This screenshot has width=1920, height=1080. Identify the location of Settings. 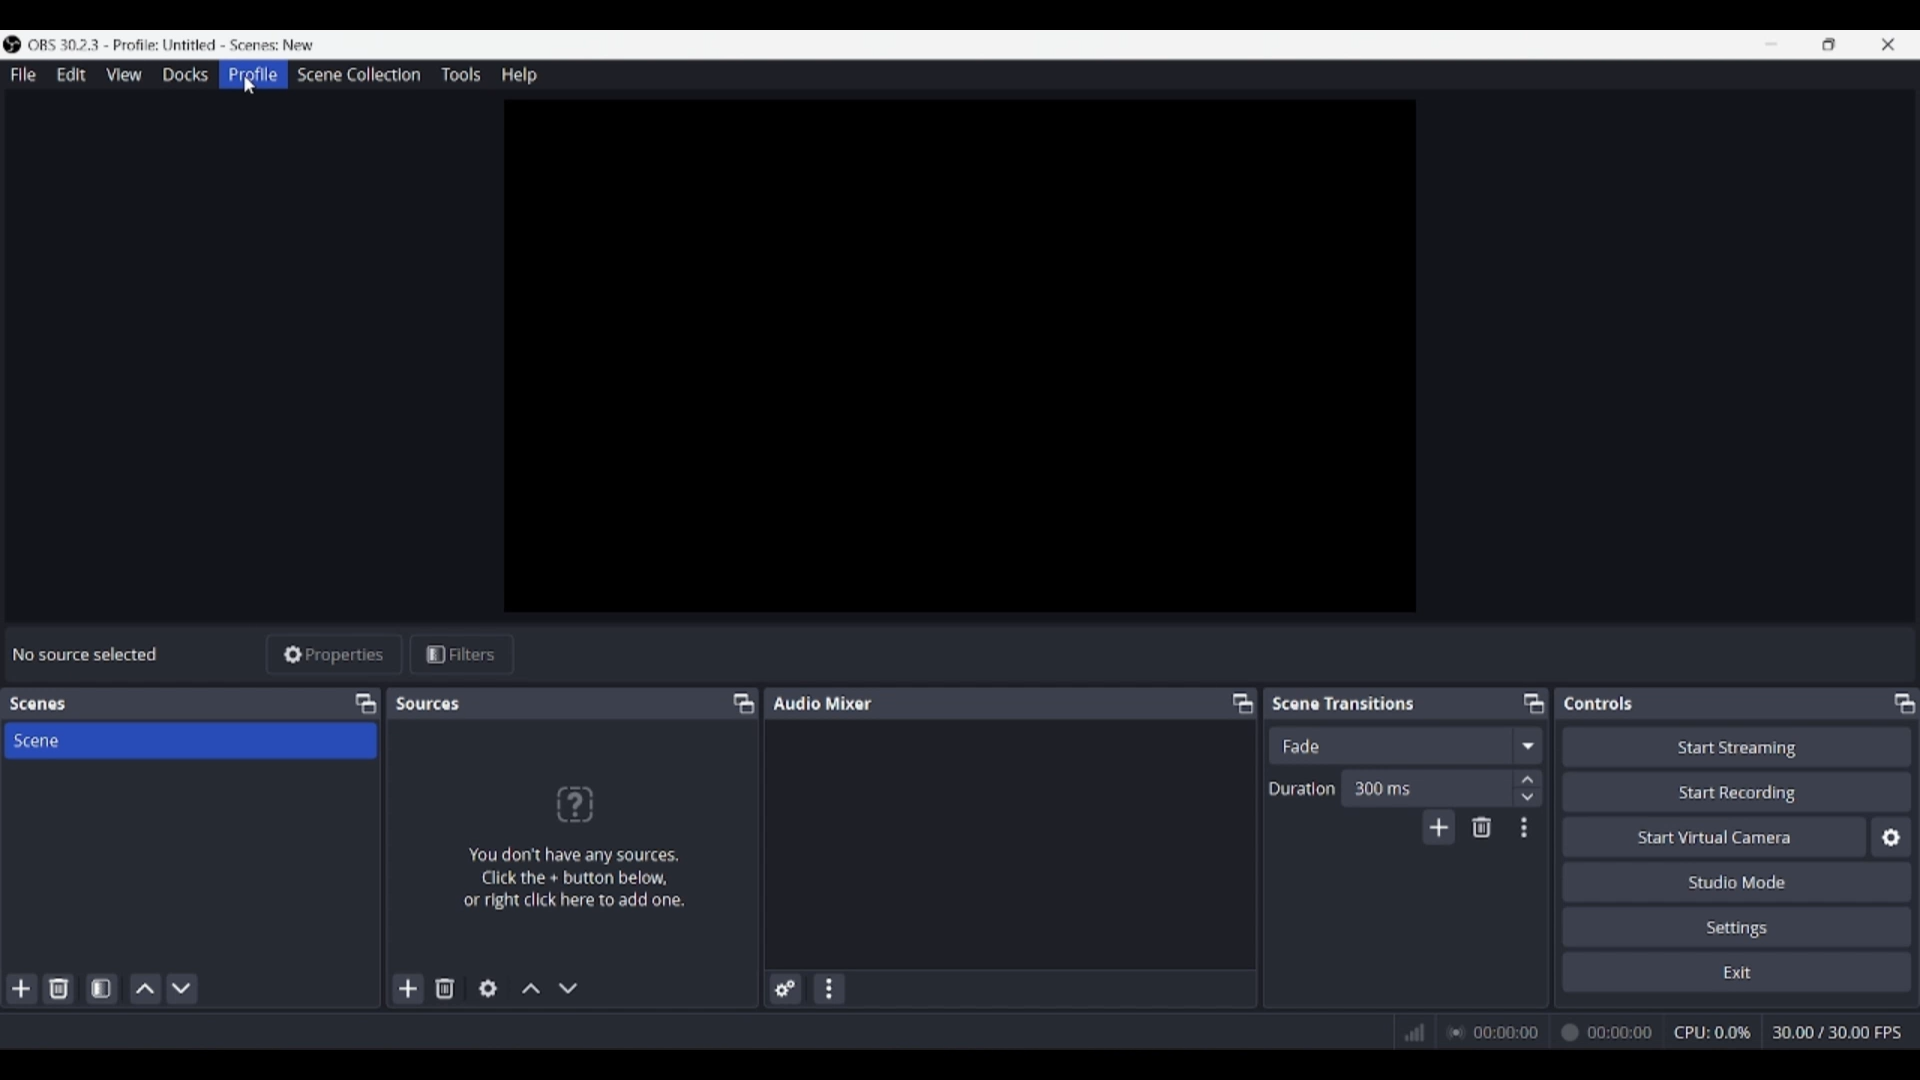
(1738, 926).